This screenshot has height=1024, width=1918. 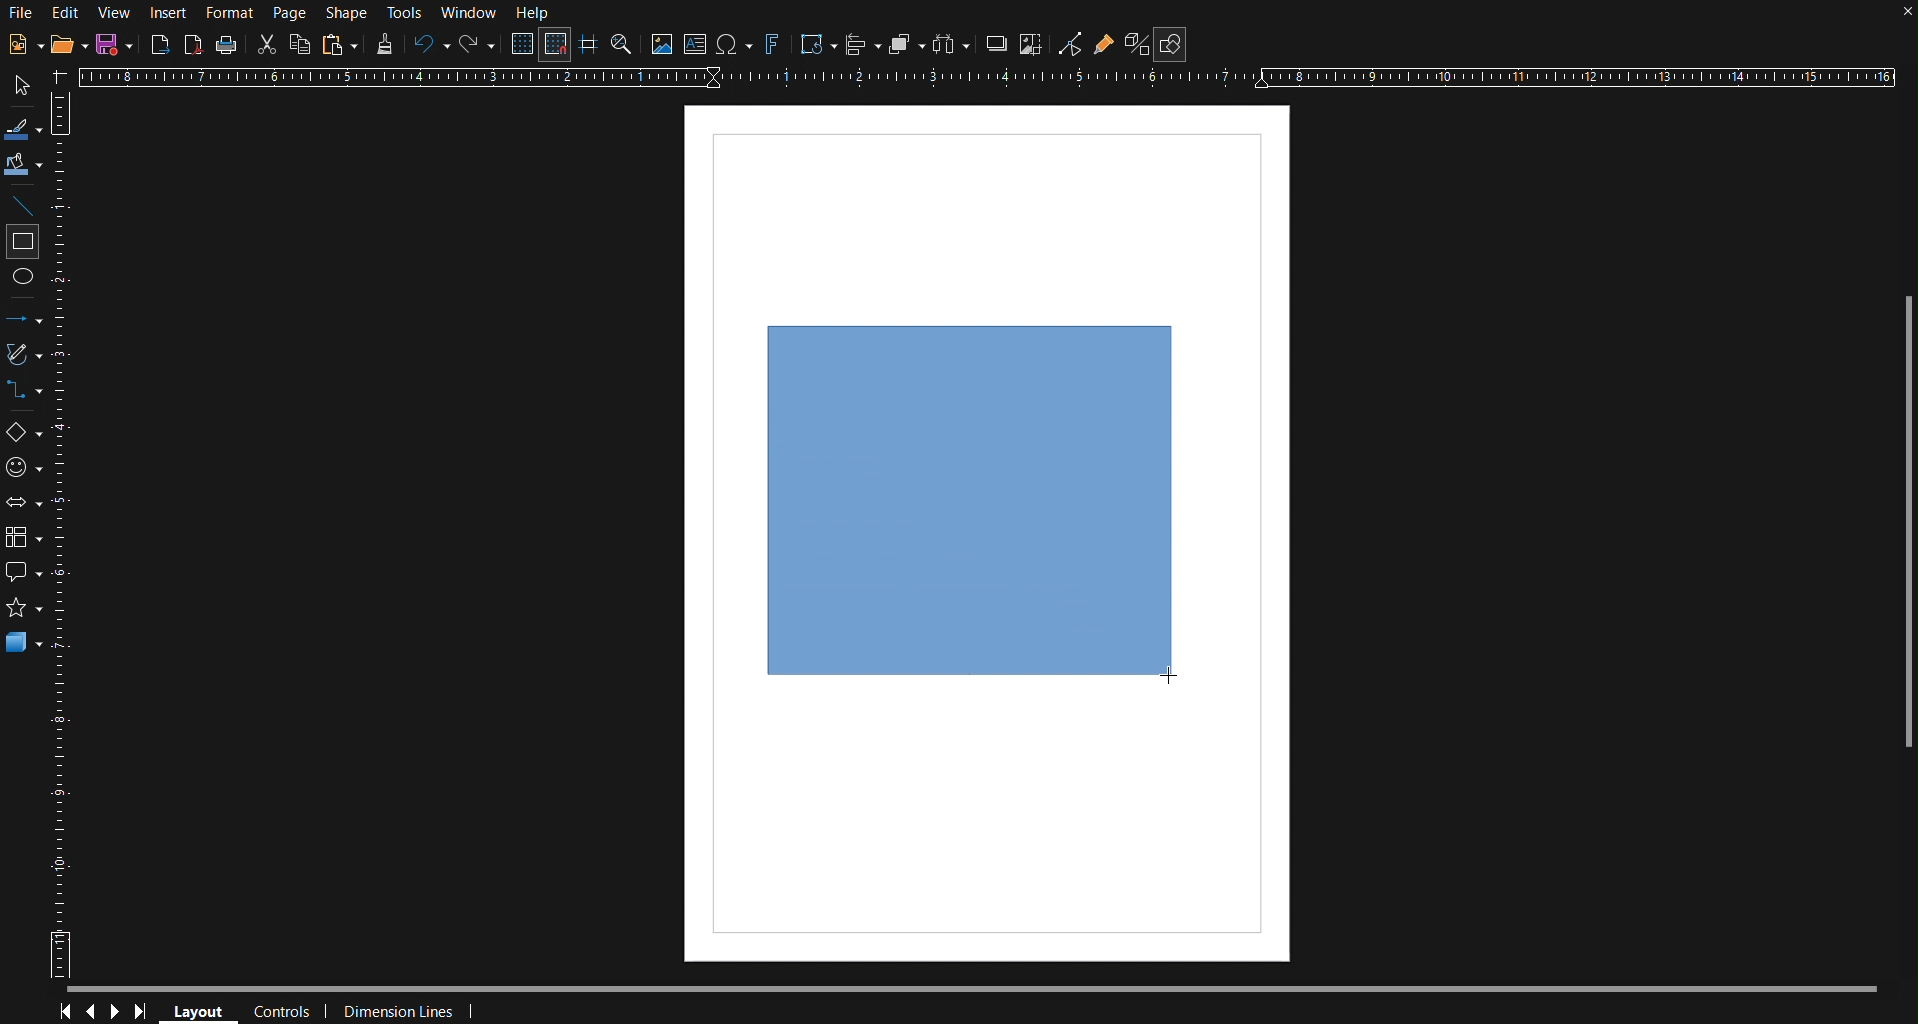 What do you see at coordinates (193, 44) in the screenshot?
I see `Export as PDF` at bounding box center [193, 44].